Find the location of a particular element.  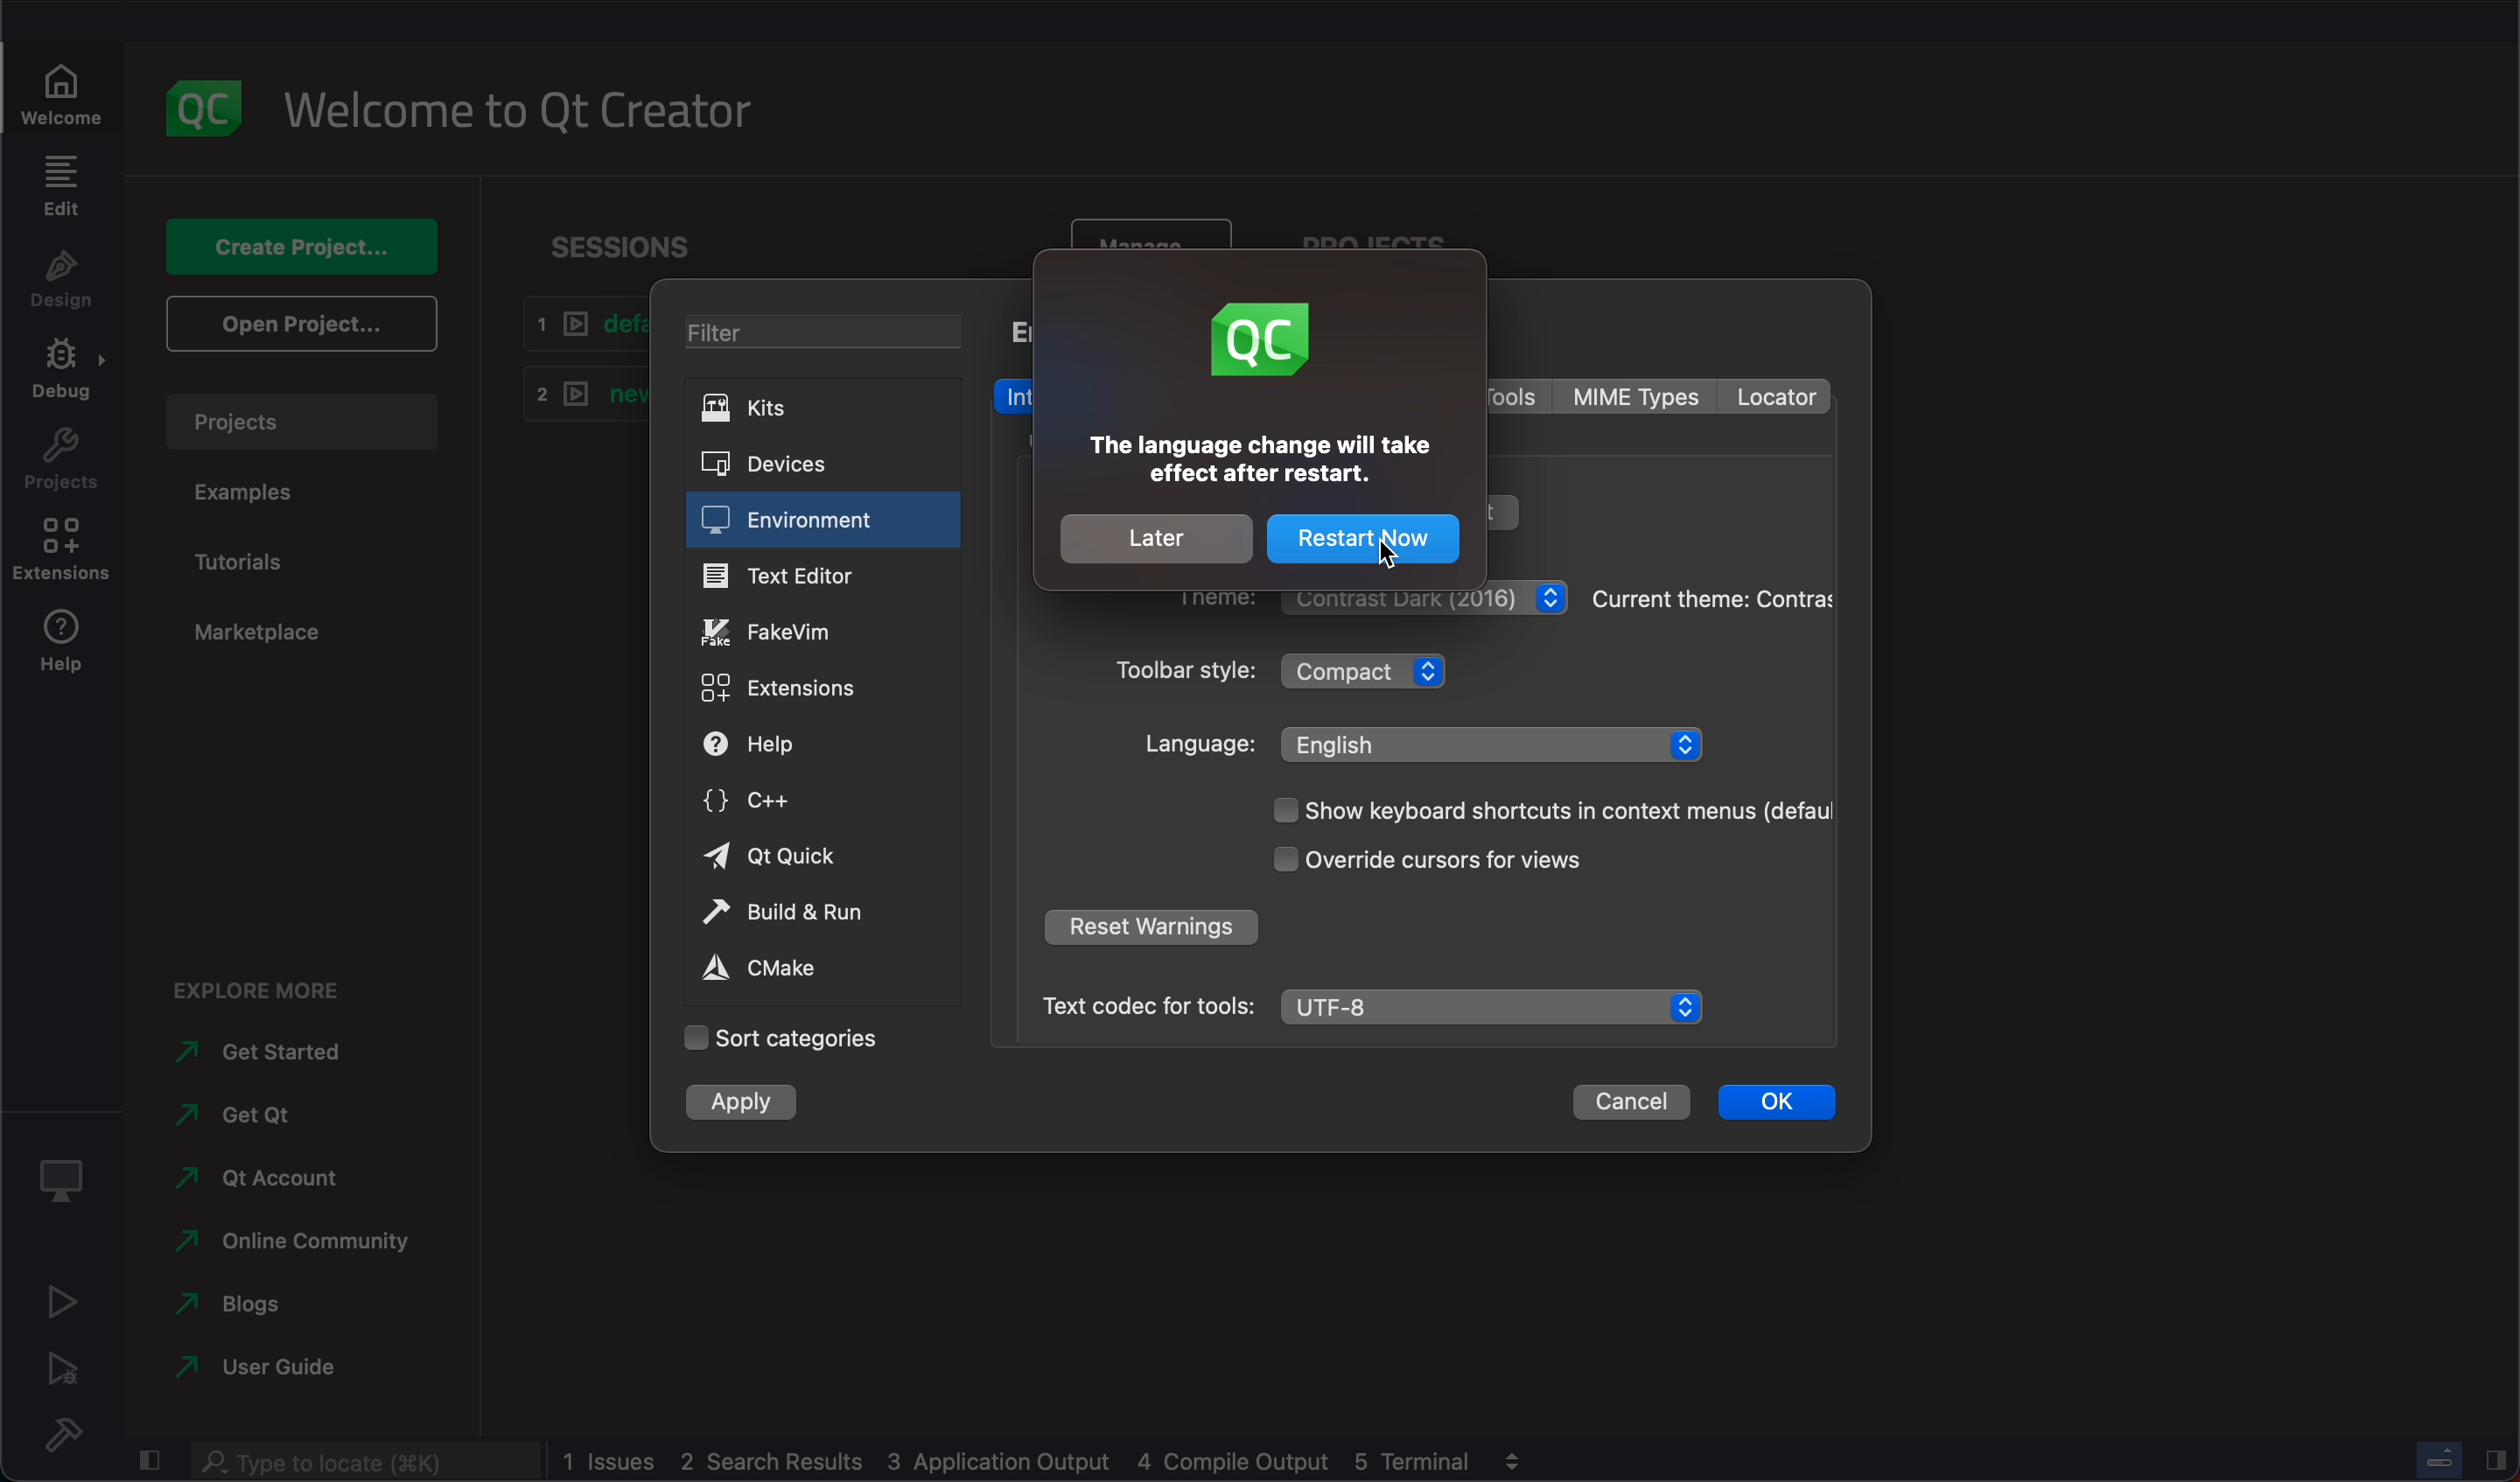

close slidebar is located at coordinates (148, 1458).